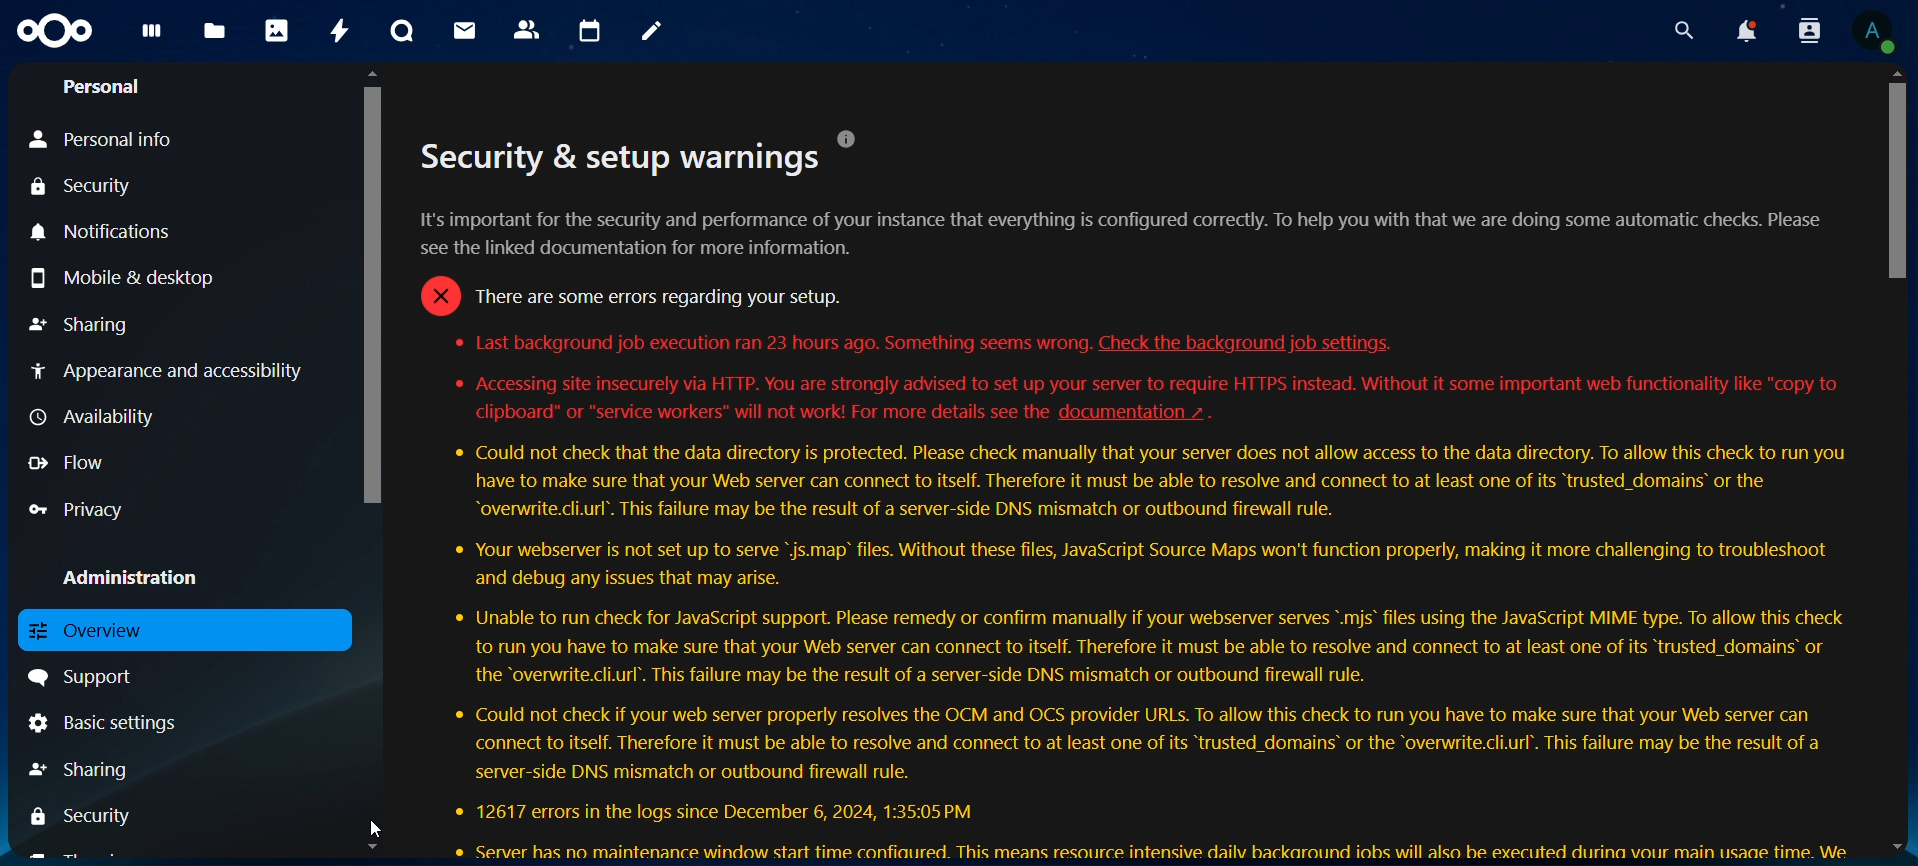 The image size is (1918, 866). Describe the element at coordinates (1682, 26) in the screenshot. I see `search` at that location.